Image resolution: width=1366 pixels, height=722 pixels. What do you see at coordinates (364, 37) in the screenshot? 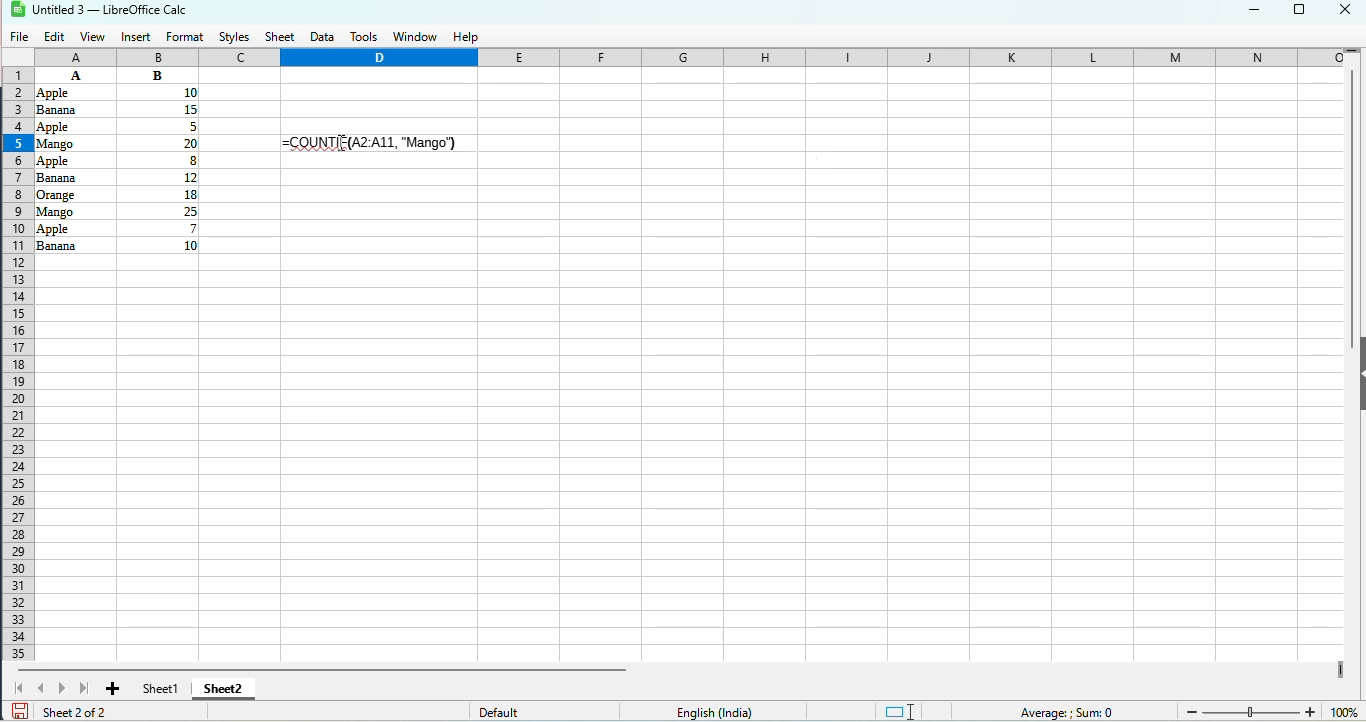
I see `tools` at bounding box center [364, 37].